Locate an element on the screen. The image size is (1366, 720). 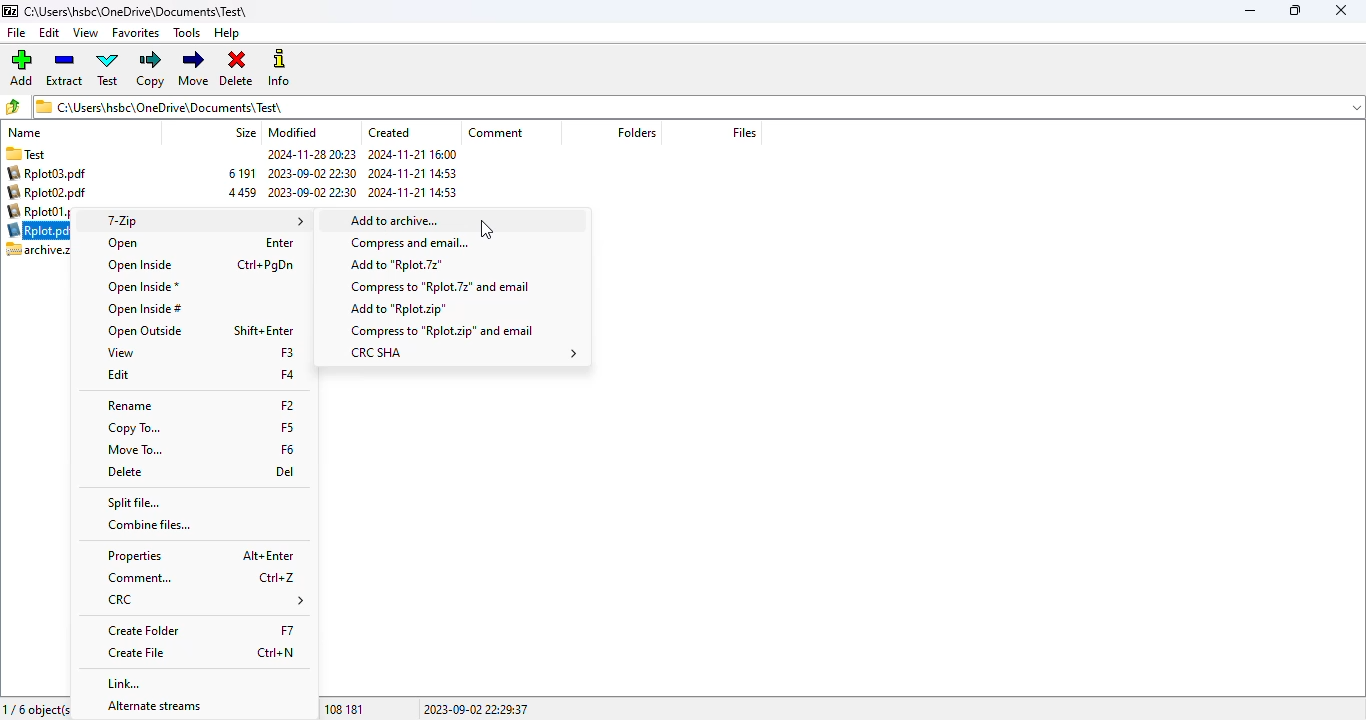
selected pdf is located at coordinates (36, 230).